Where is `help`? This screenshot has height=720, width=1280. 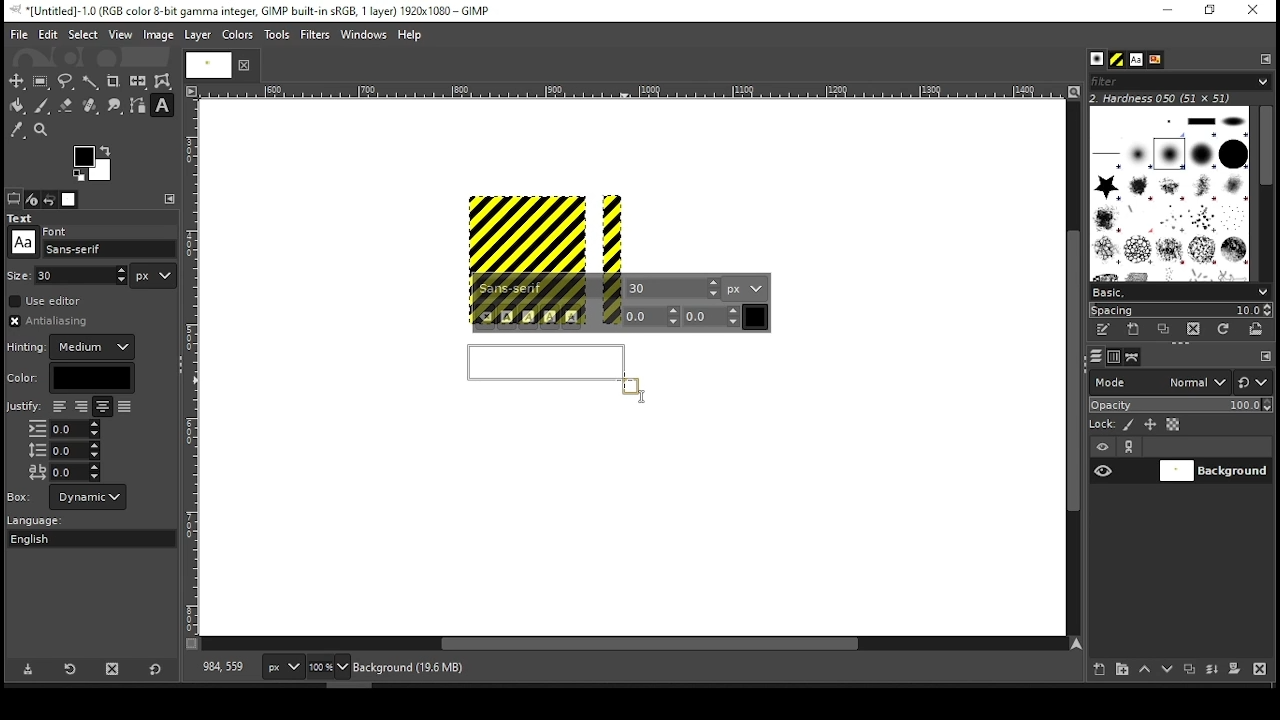
help is located at coordinates (410, 36).